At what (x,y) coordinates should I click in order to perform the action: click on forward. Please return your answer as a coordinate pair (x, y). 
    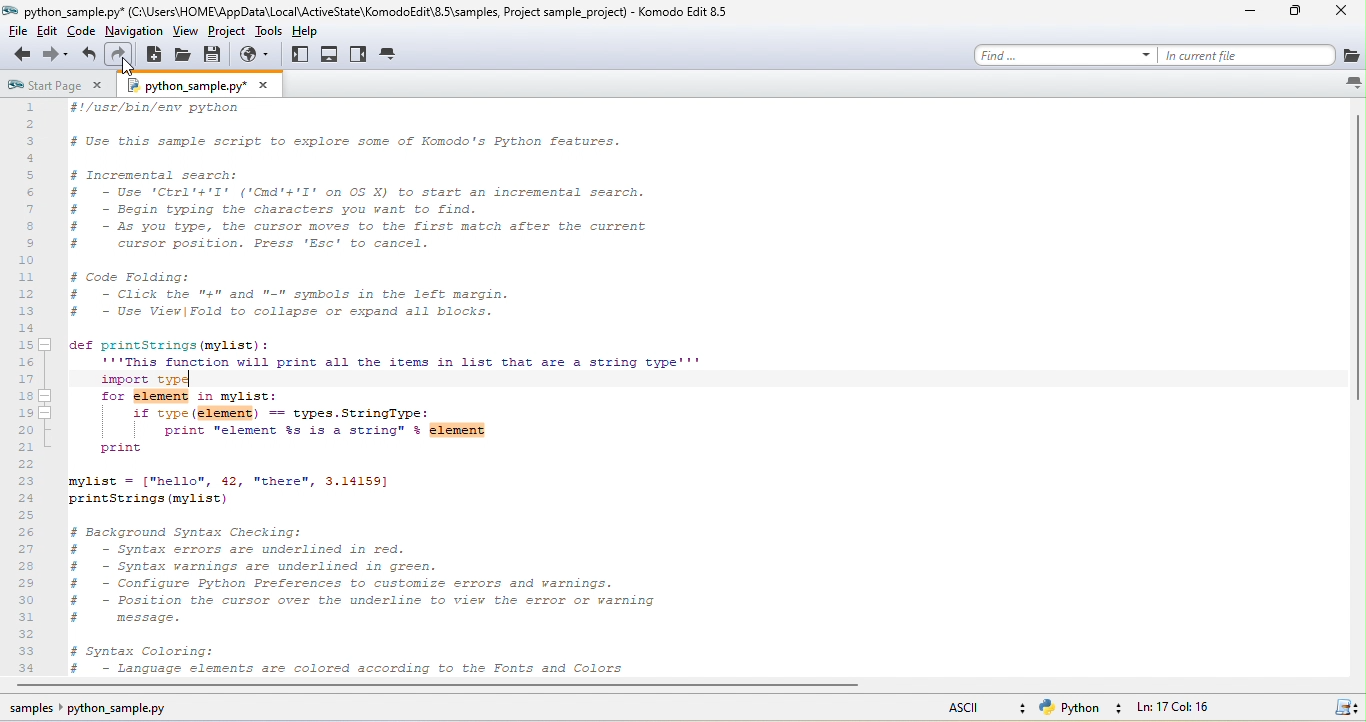
    Looking at the image, I should click on (57, 57).